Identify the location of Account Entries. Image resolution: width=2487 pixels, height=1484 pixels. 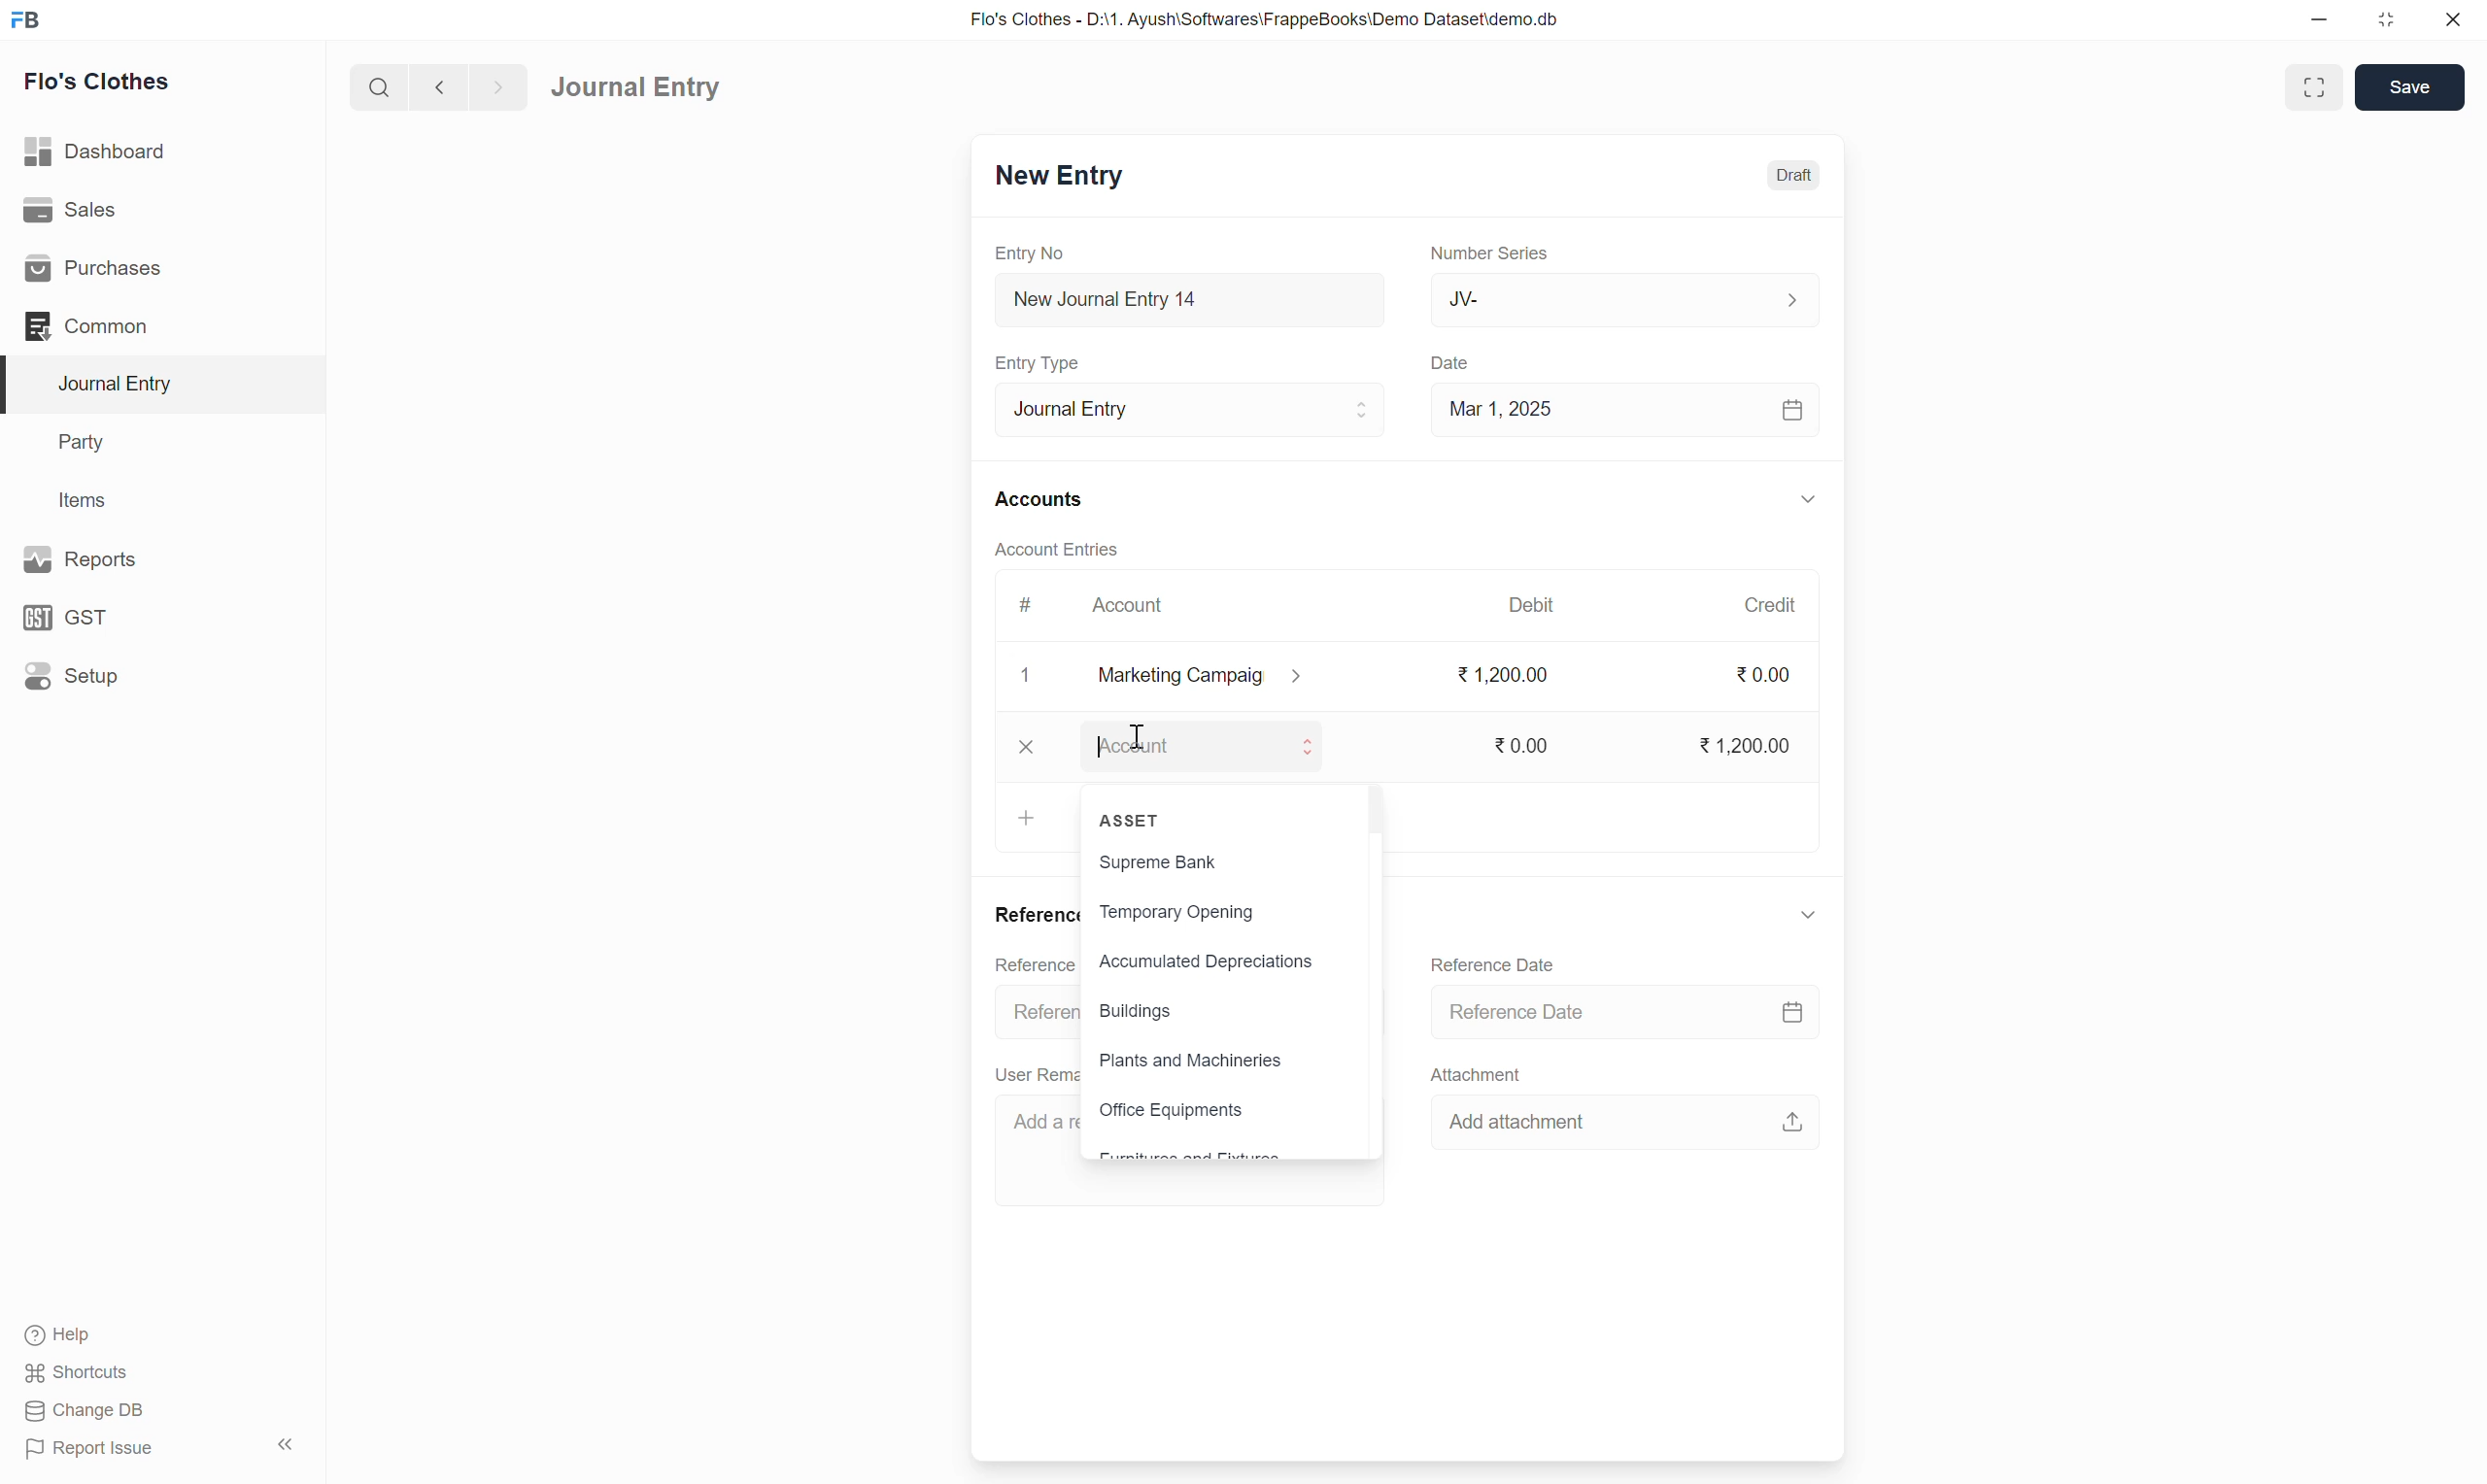
(1058, 547).